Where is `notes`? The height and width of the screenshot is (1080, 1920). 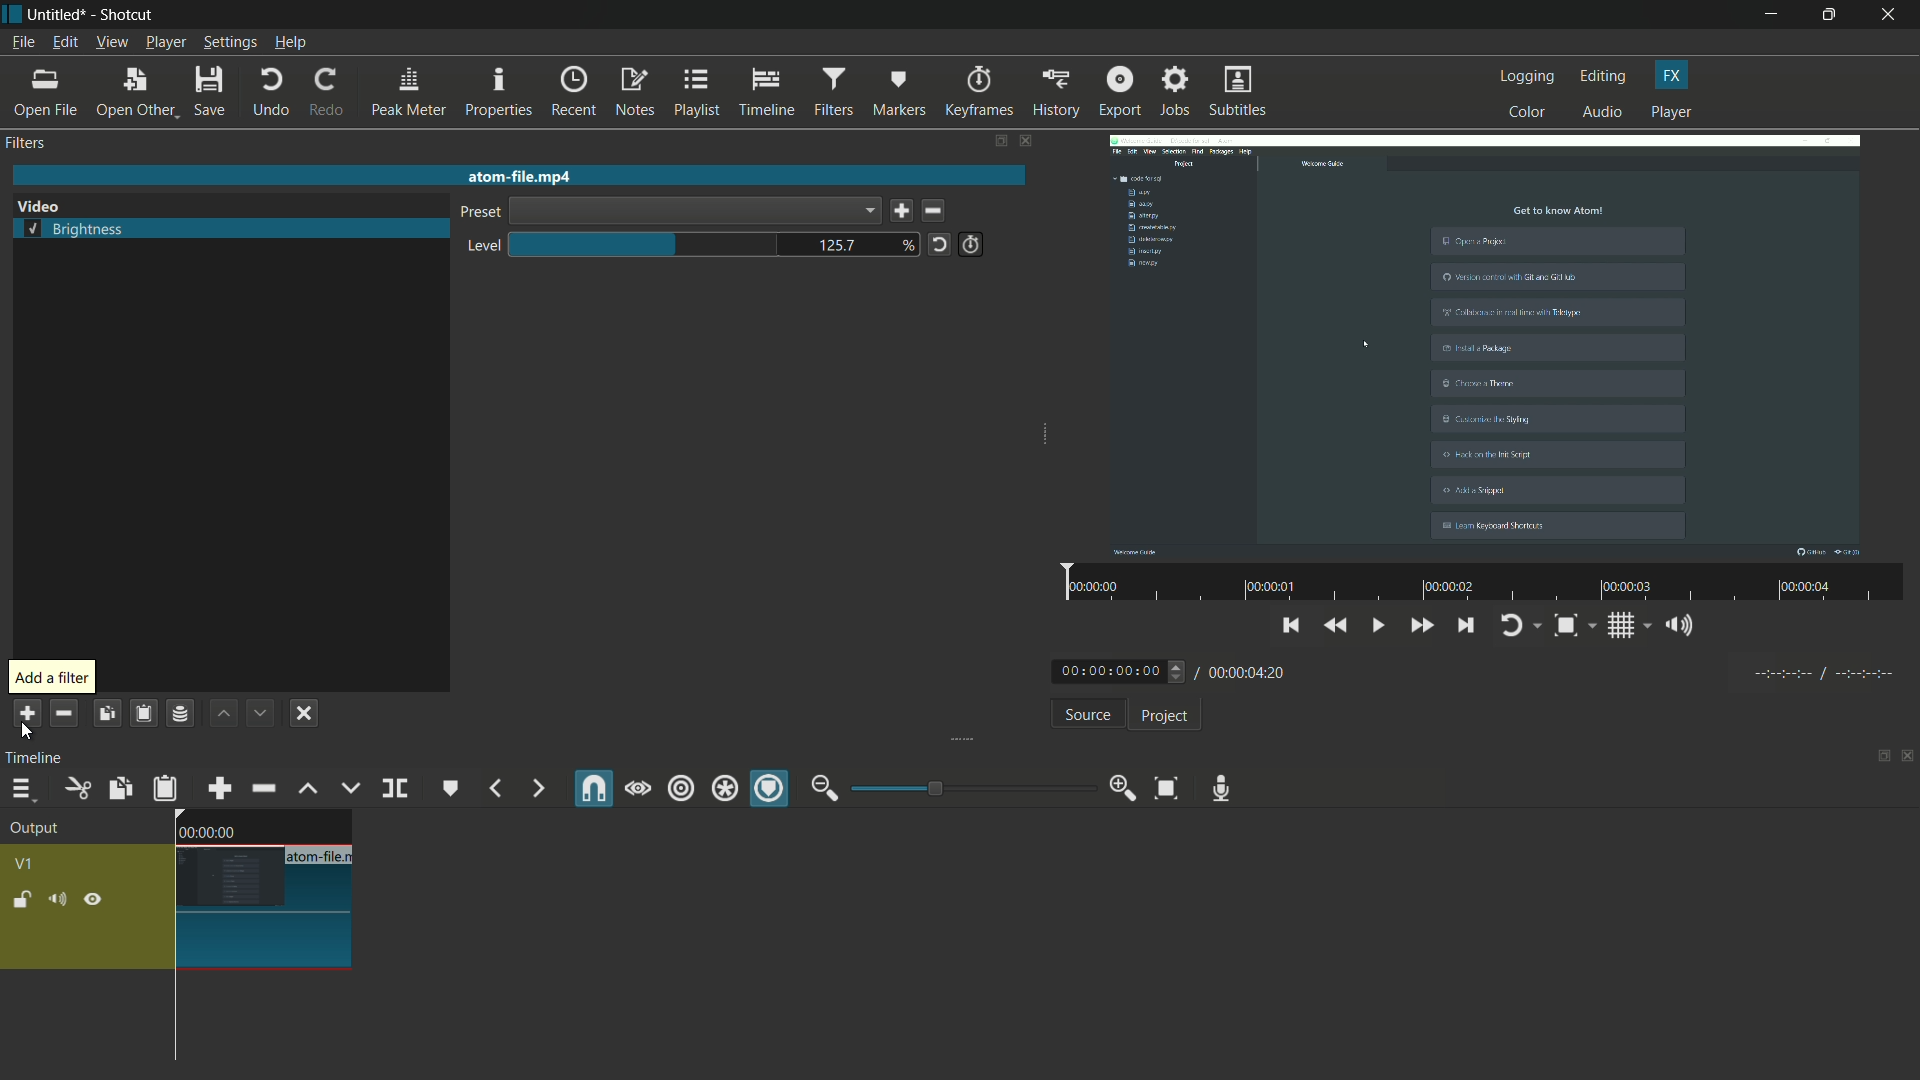
notes is located at coordinates (637, 93).